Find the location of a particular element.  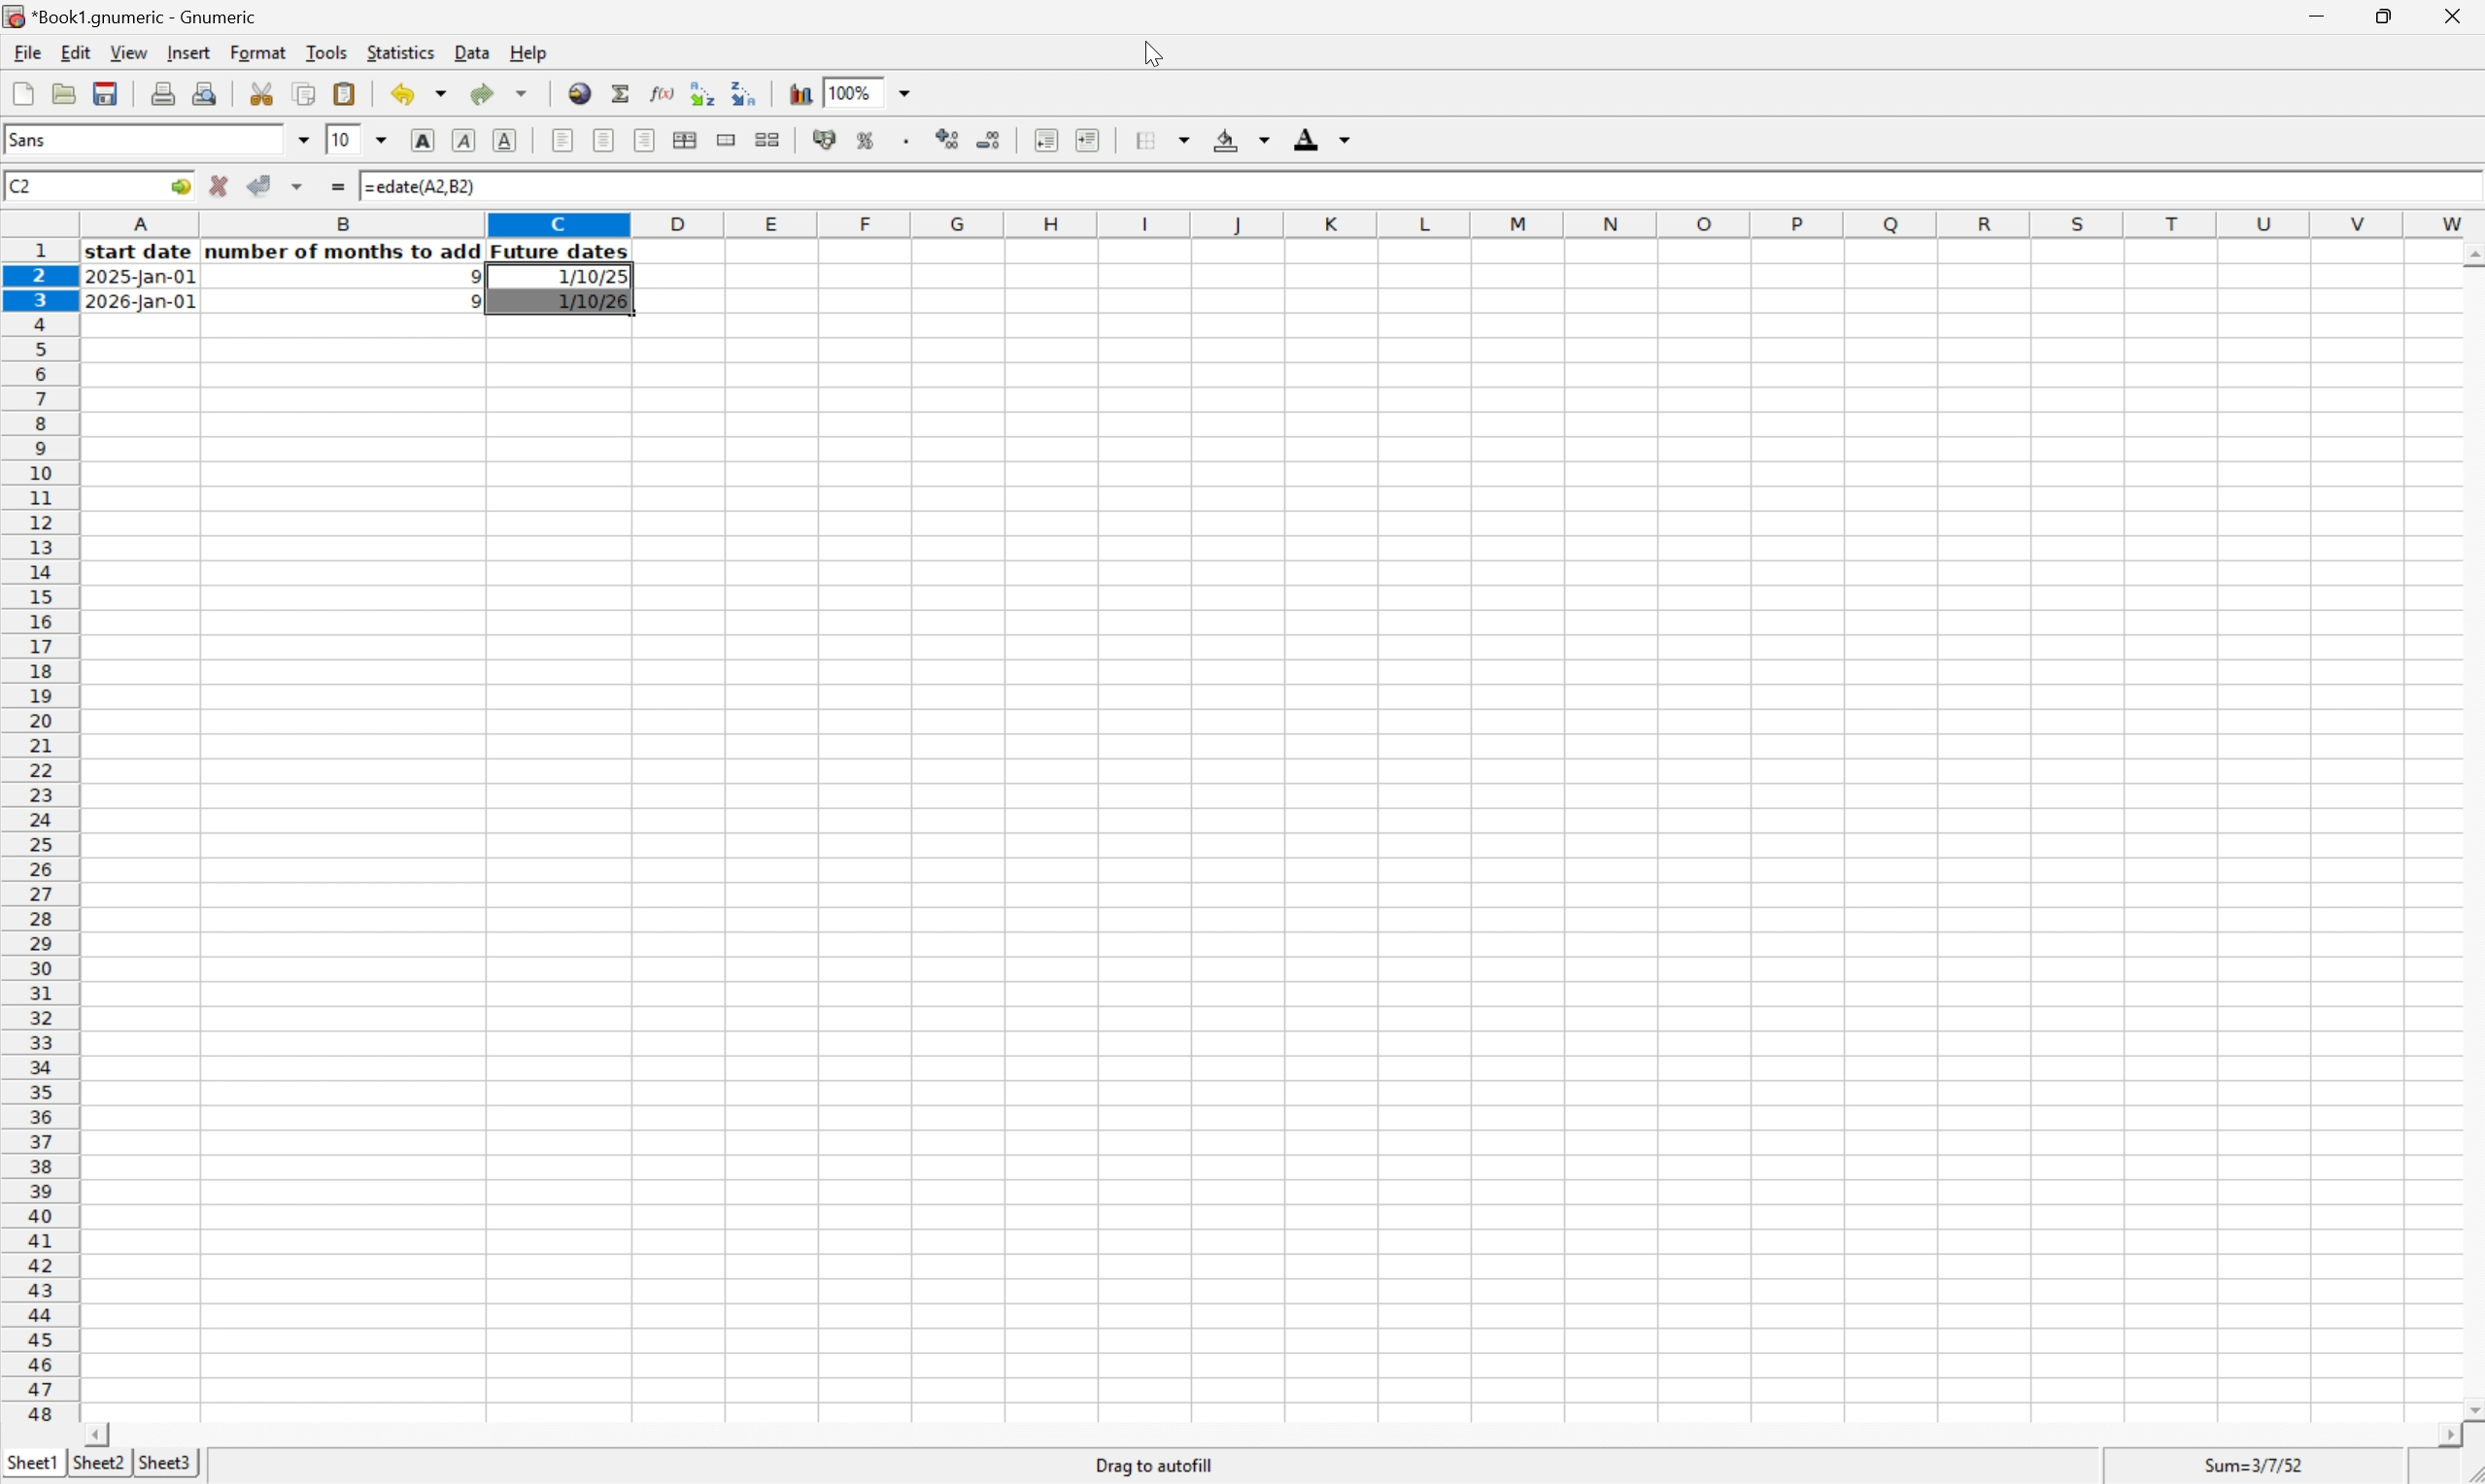

Scroll Down is located at coordinates (2469, 1406).